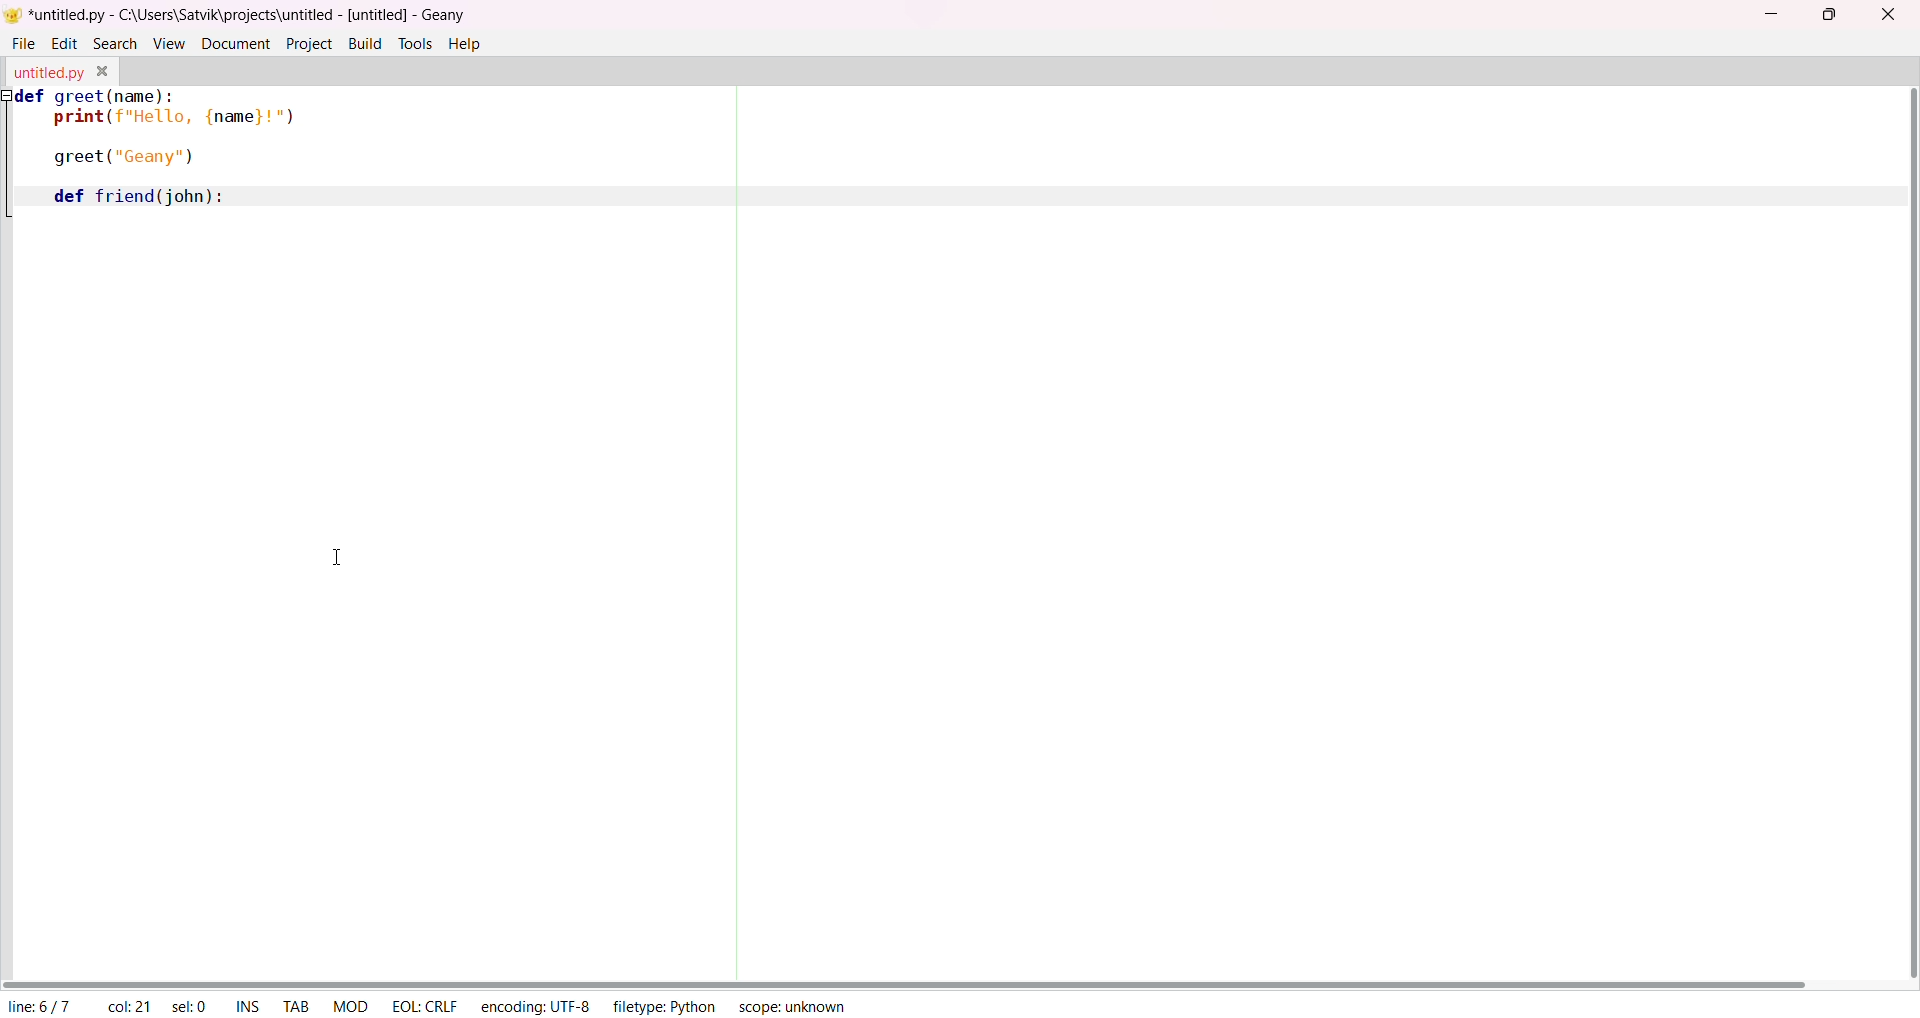 This screenshot has height=1018, width=1920. I want to click on help, so click(465, 44).